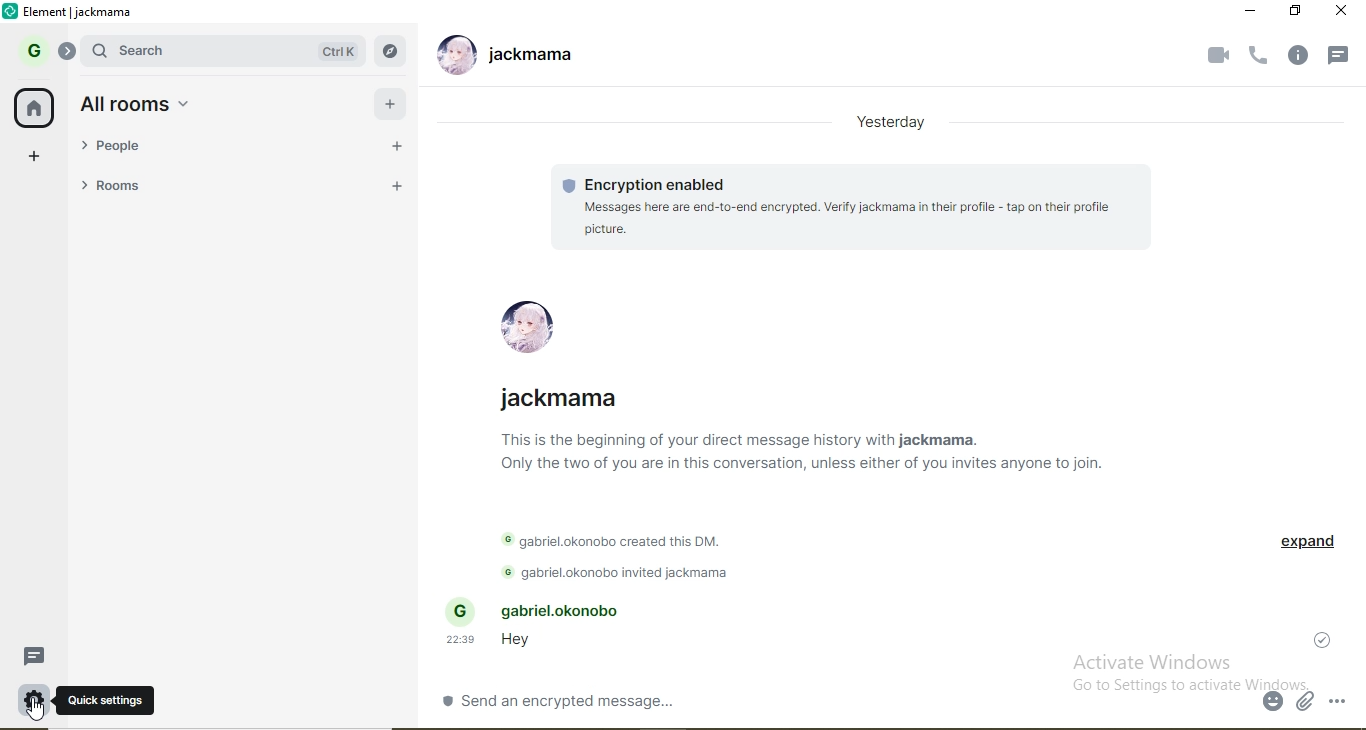 This screenshot has height=730, width=1366. What do you see at coordinates (623, 573) in the screenshot?
I see `text 3` at bounding box center [623, 573].